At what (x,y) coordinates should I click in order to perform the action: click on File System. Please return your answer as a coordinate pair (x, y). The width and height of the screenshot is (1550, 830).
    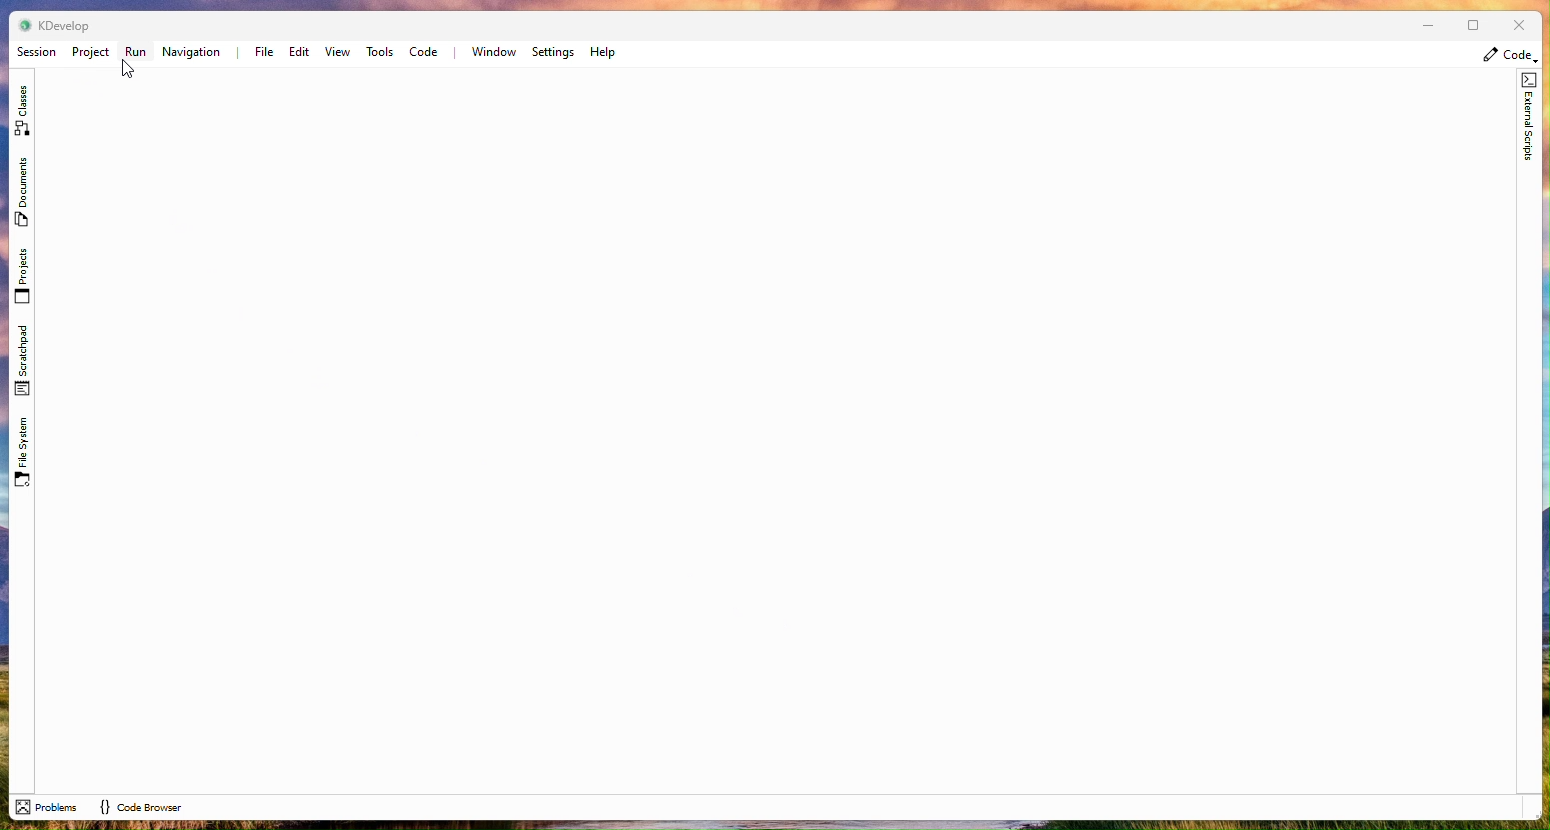
    Looking at the image, I should click on (23, 448).